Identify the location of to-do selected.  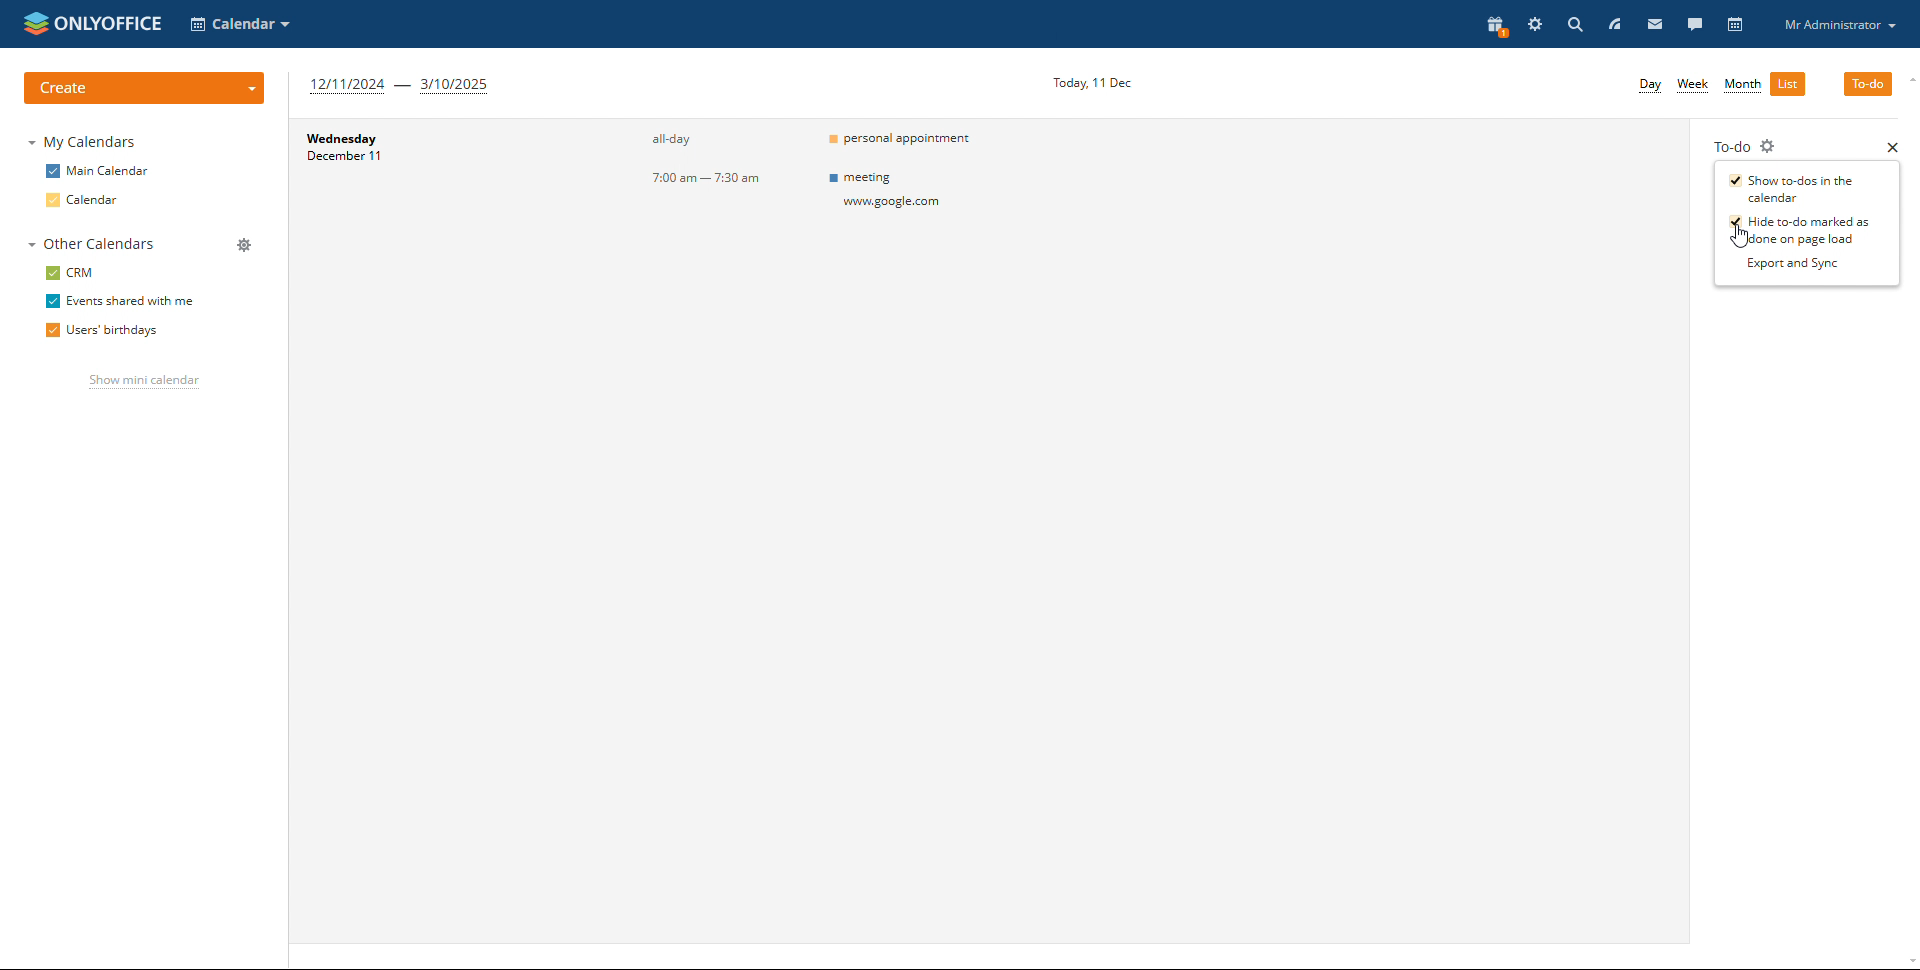
(1868, 83).